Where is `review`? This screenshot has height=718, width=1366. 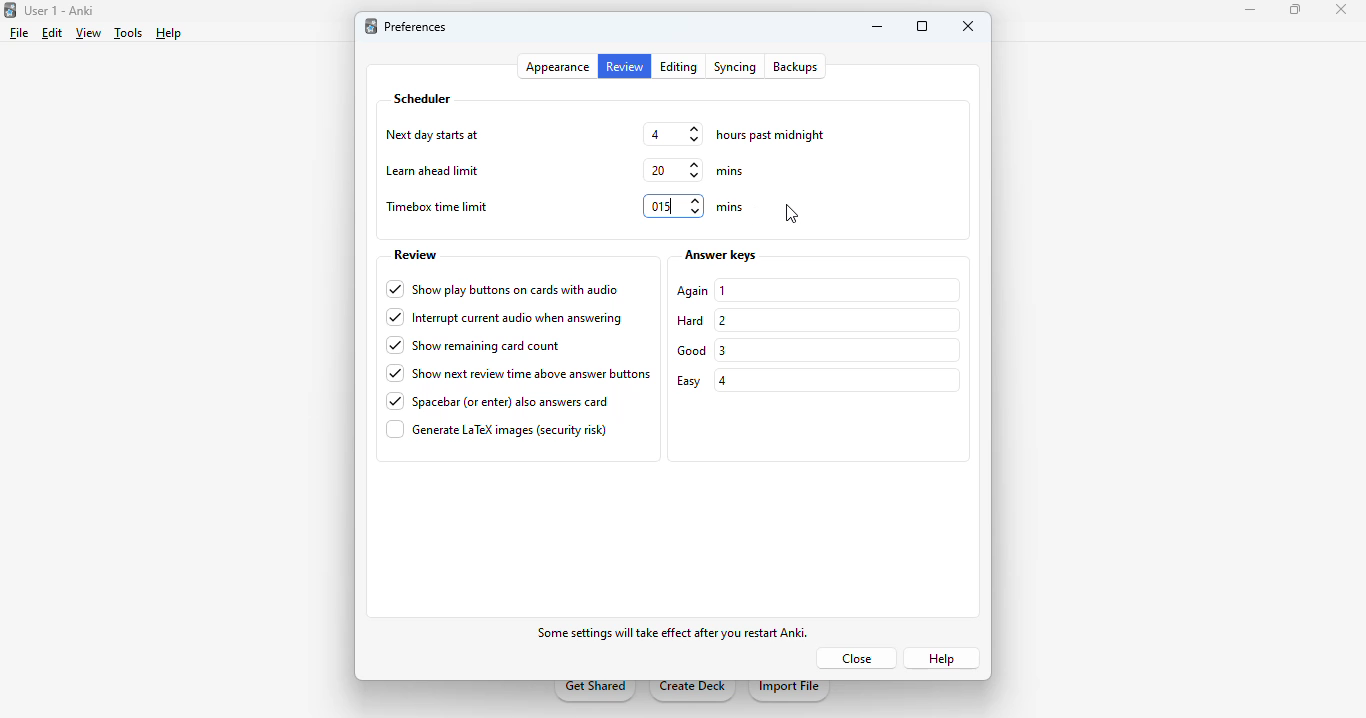
review is located at coordinates (626, 67).